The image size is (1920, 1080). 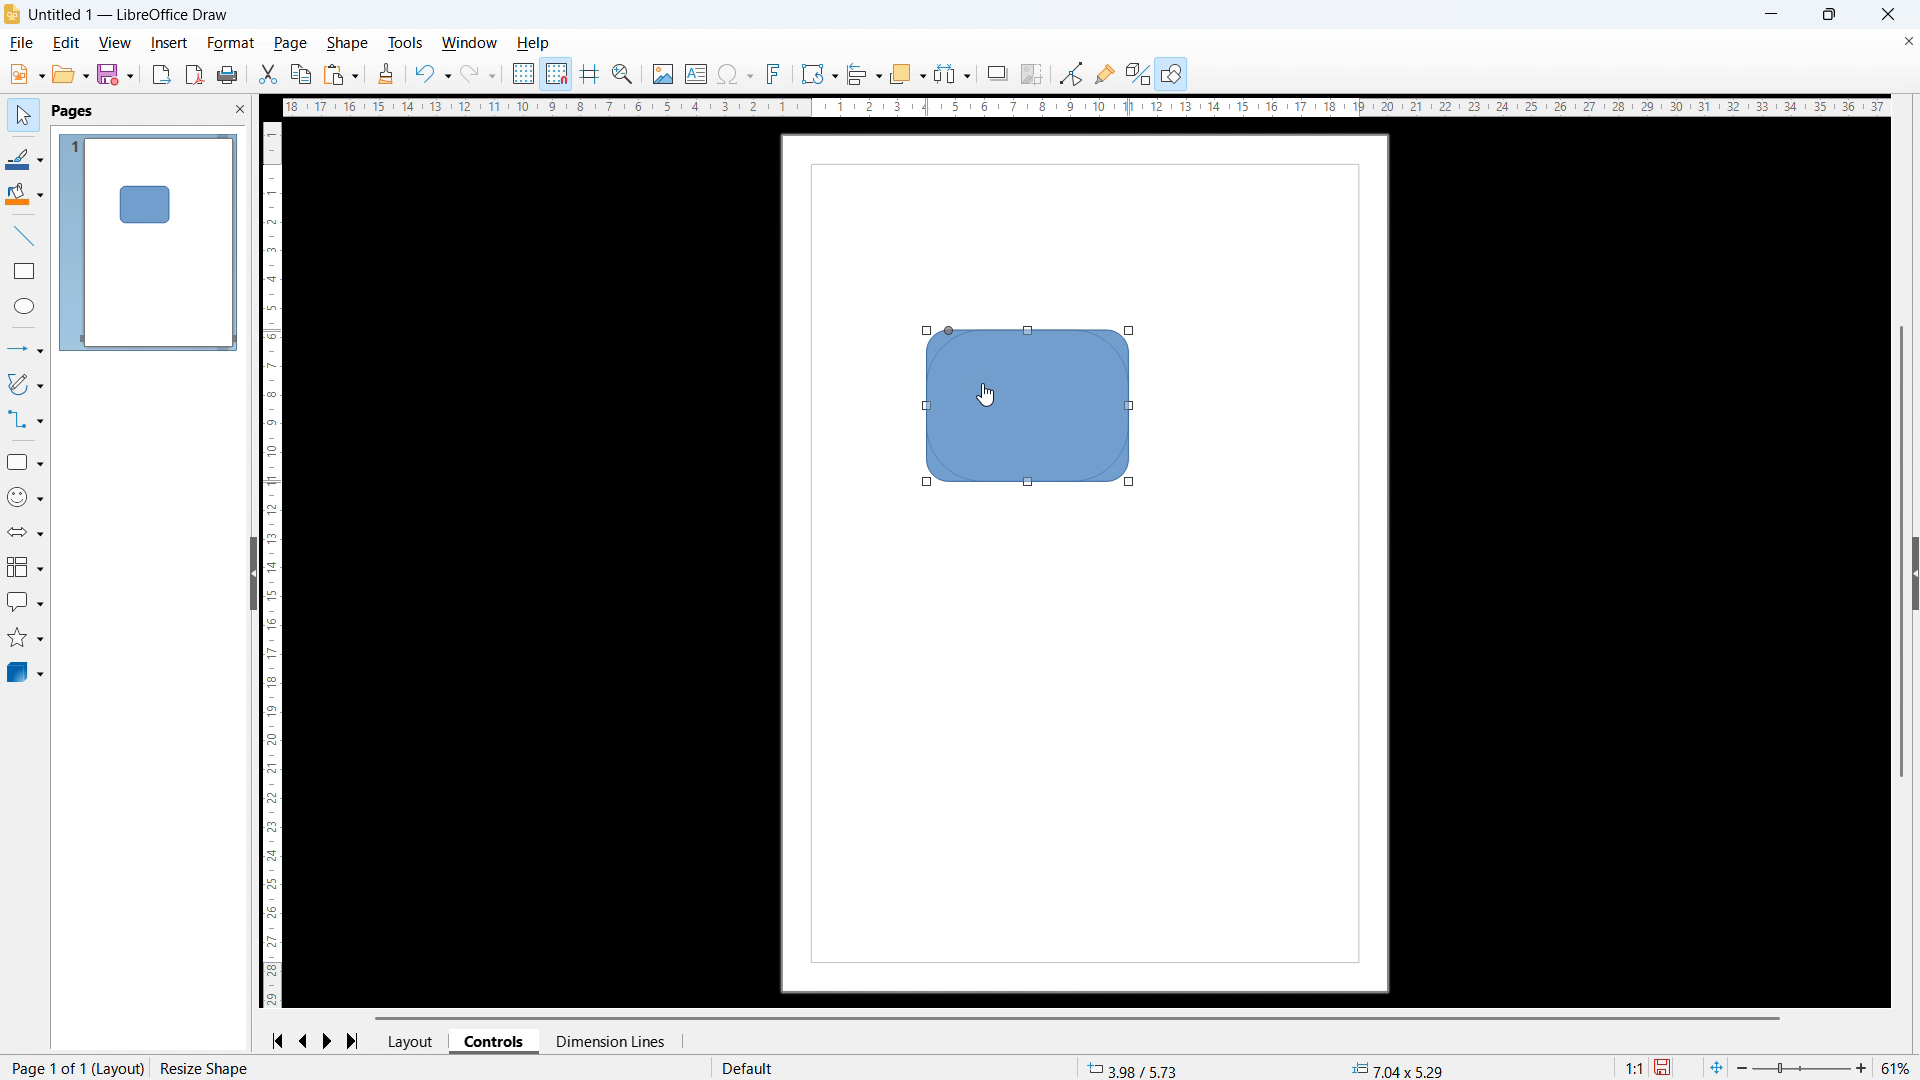 I want to click on save , so click(x=1665, y=1067).